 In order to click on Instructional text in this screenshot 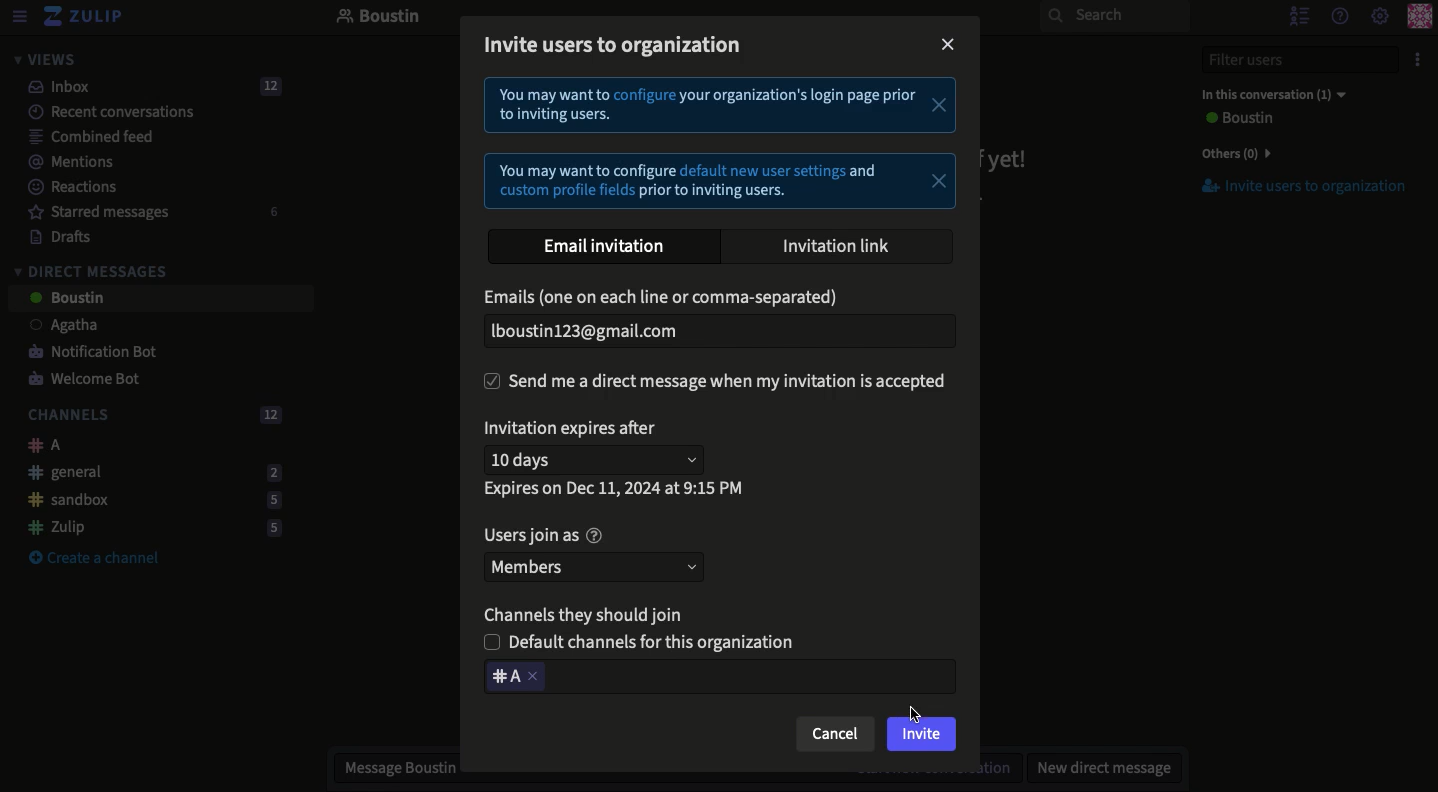, I will do `click(720, 145)`.